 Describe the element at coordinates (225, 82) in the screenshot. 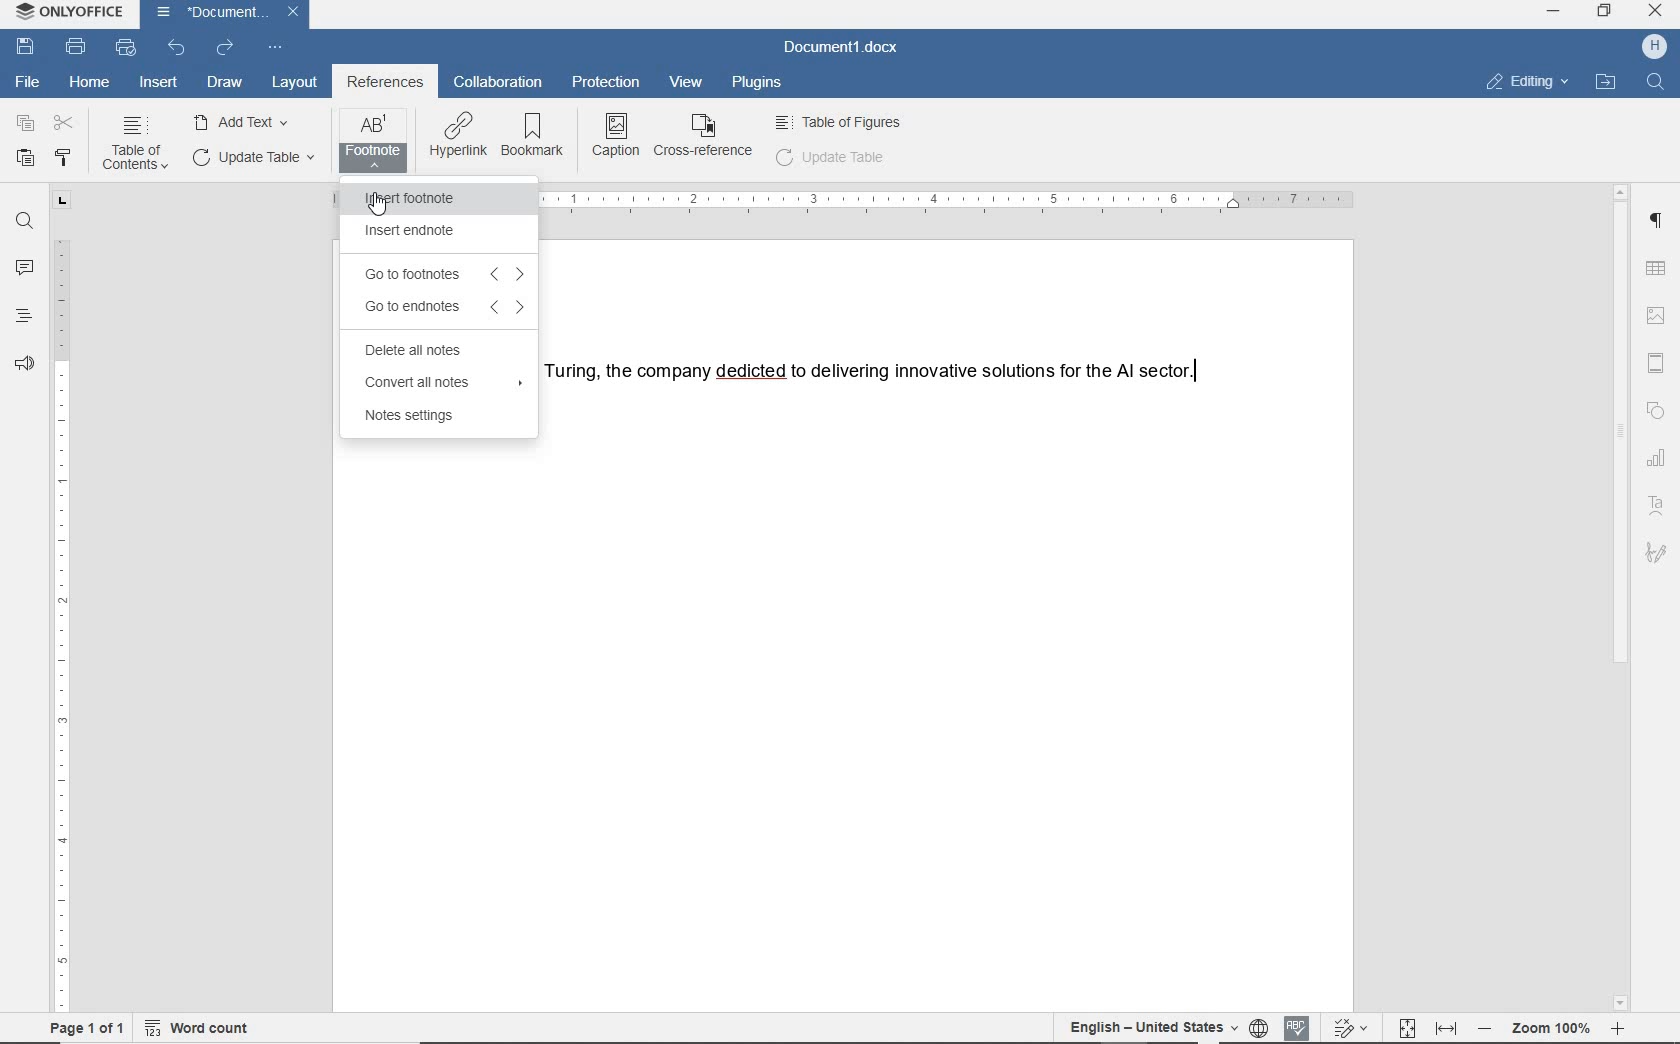

I see `draw` at that location.